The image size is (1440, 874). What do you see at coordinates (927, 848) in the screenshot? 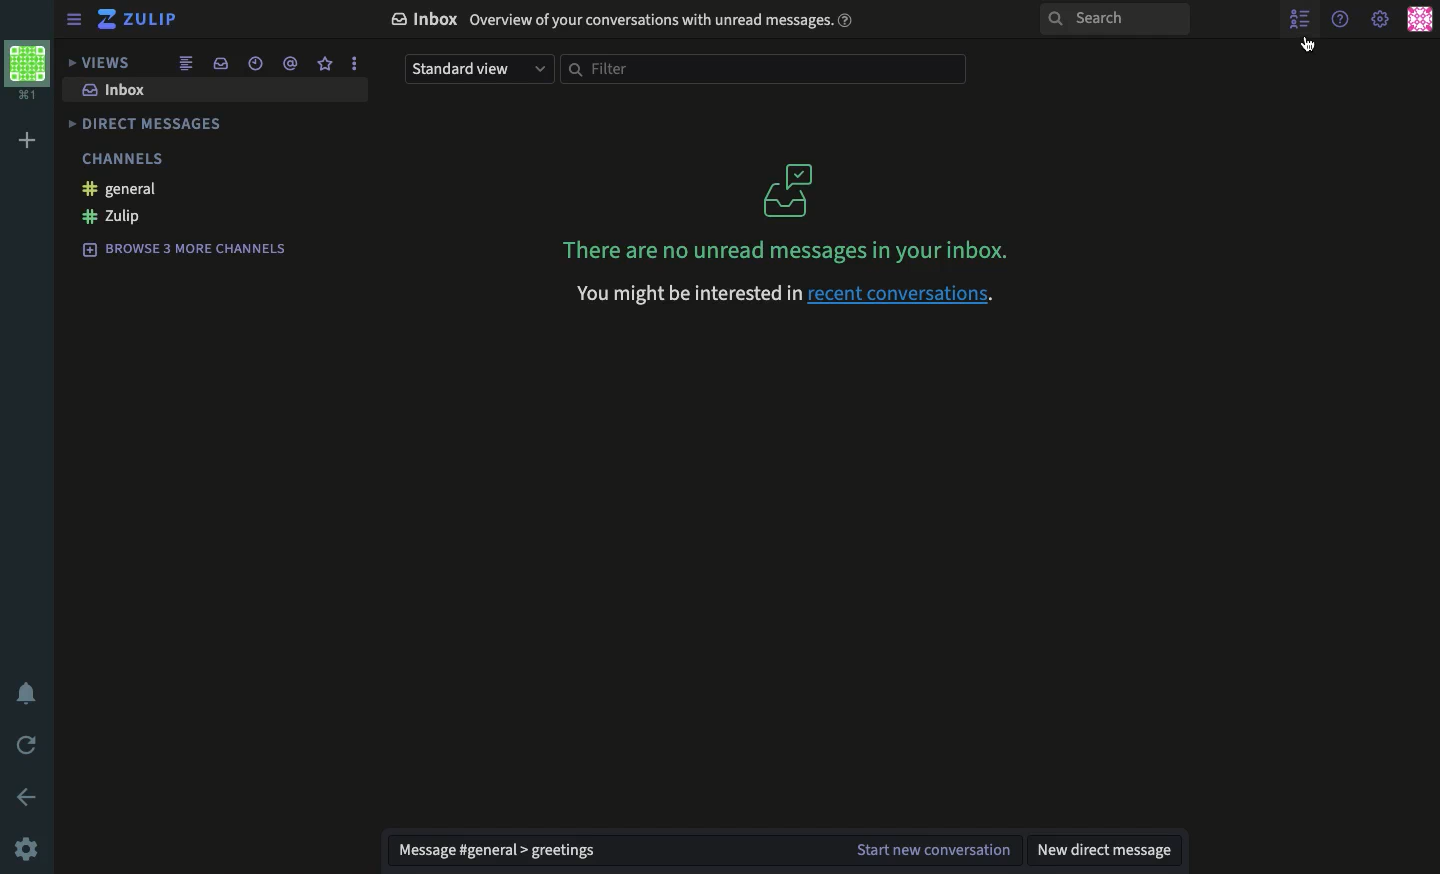
I see `start new conversation` at bounding box center [927, 848].